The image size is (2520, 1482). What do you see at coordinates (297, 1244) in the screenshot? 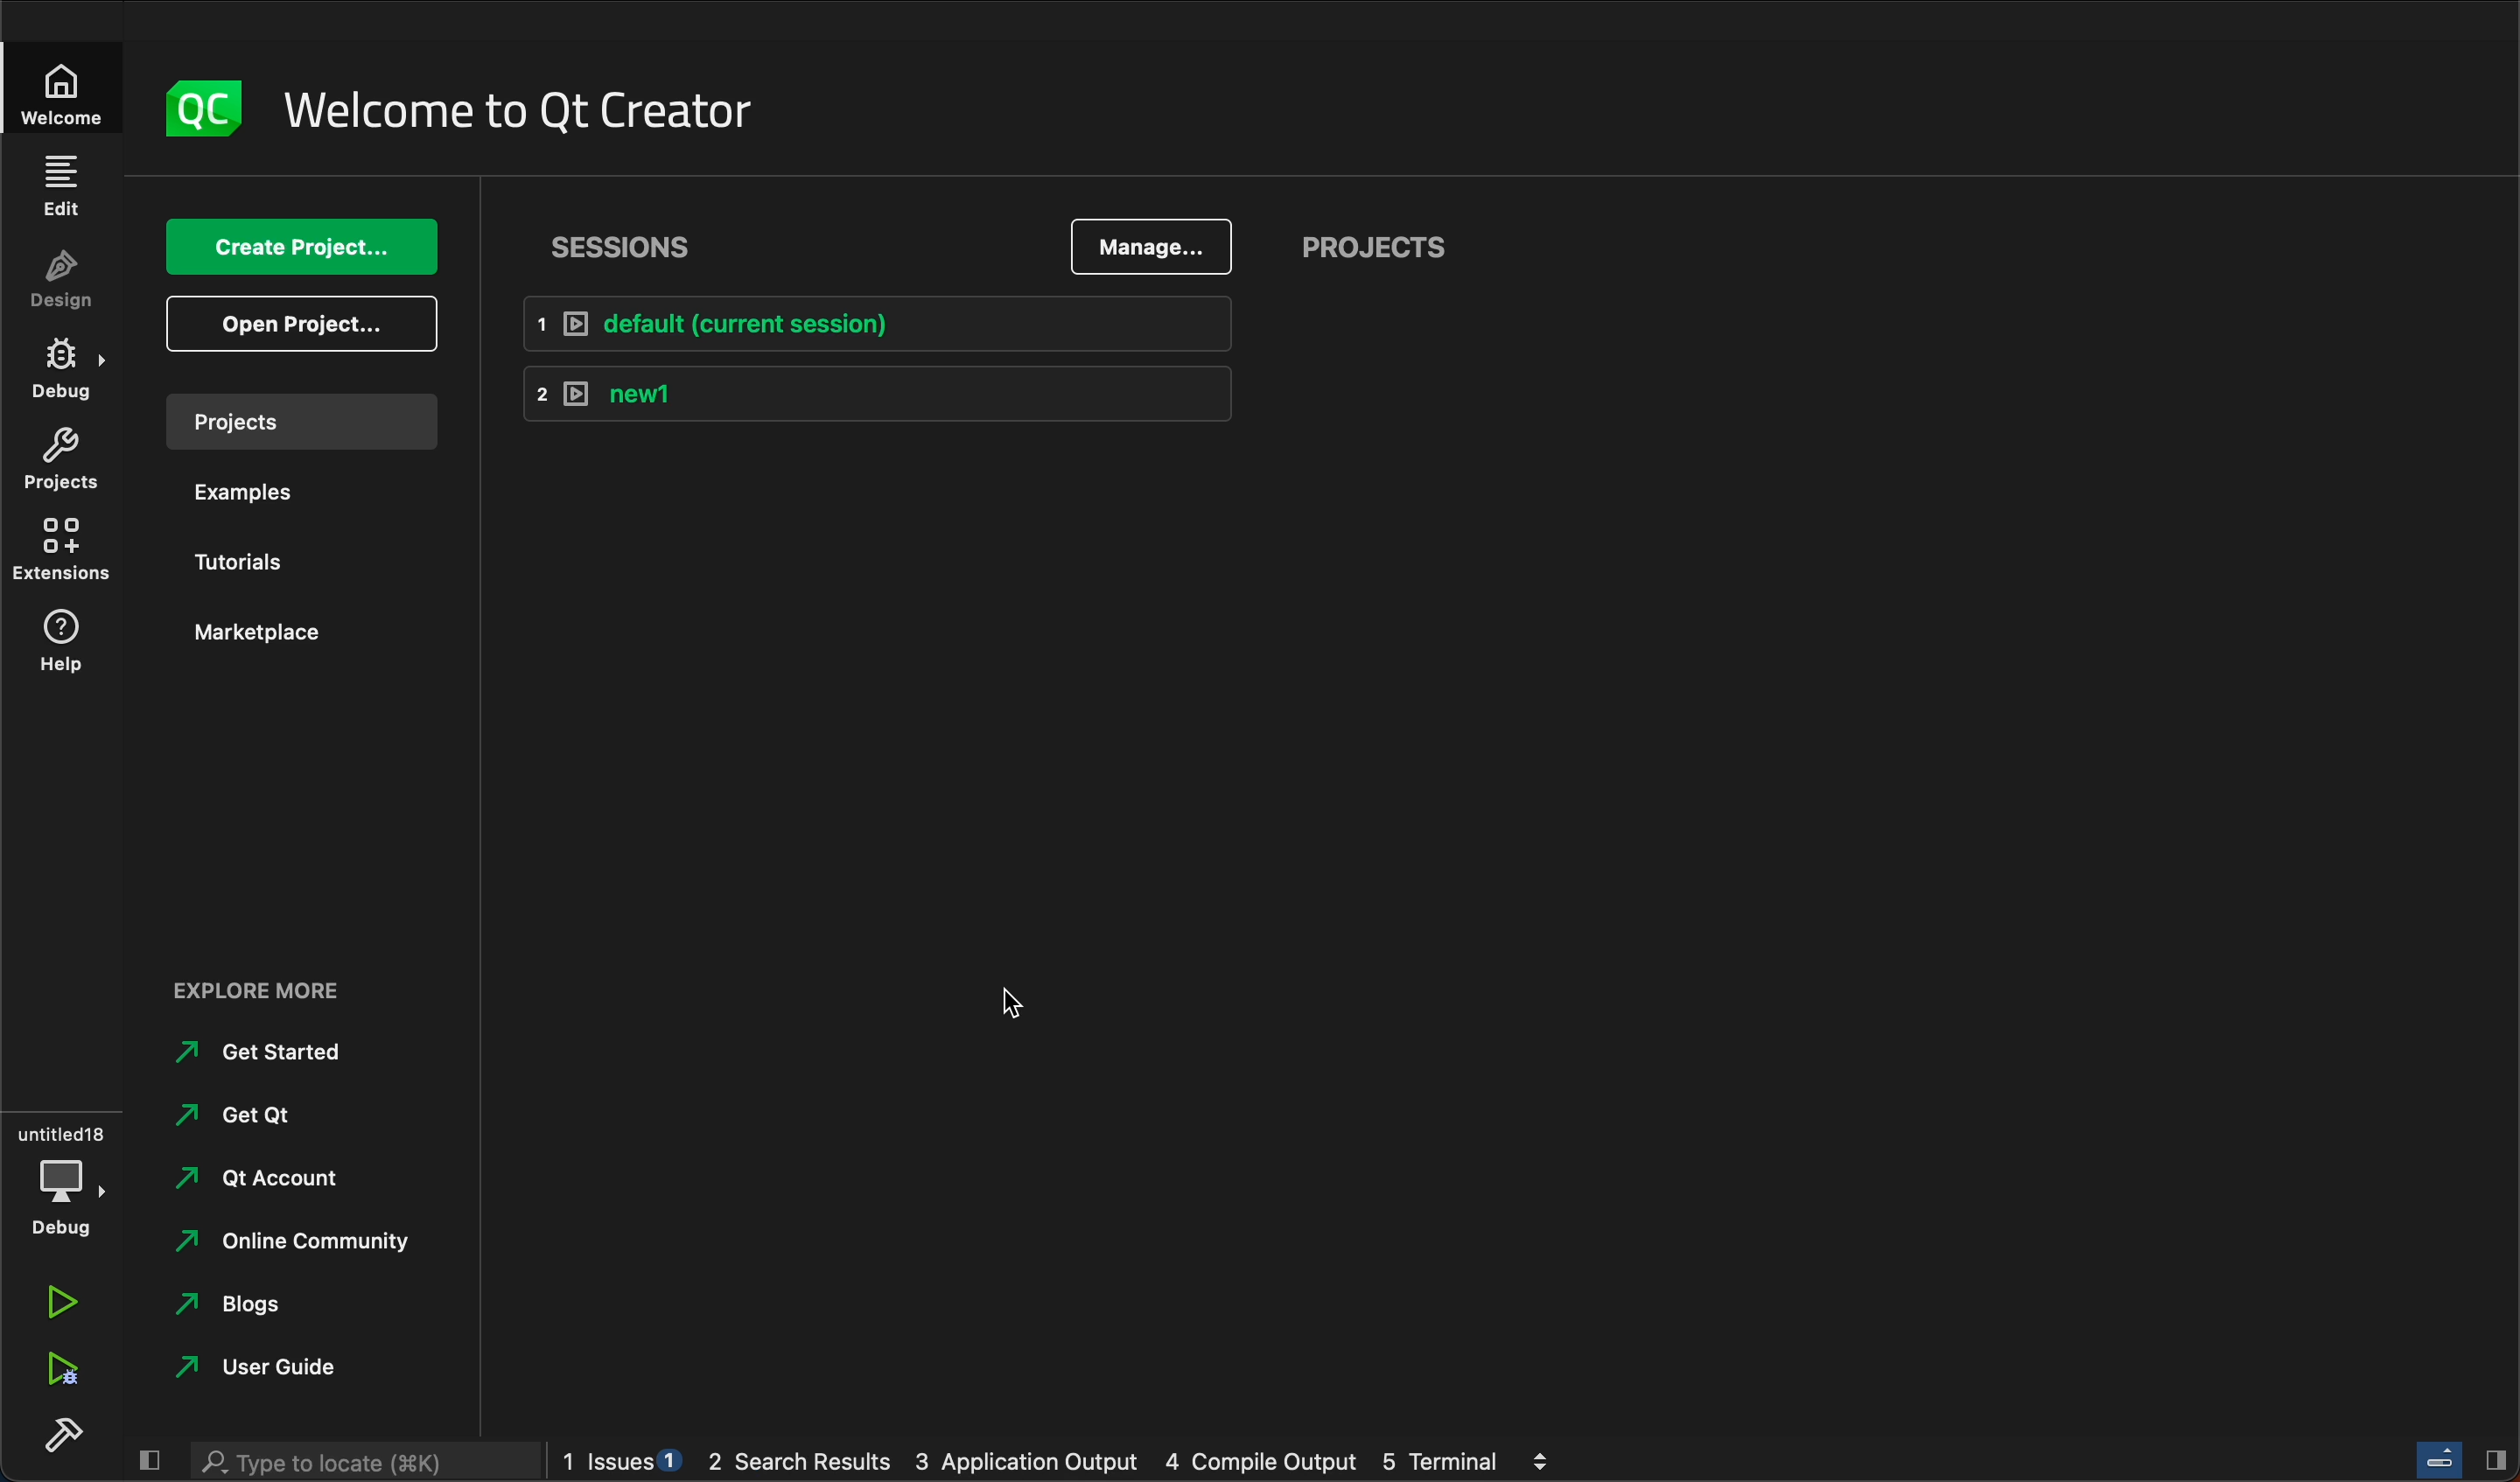
I see `community` at bounding box center [297, 1244].